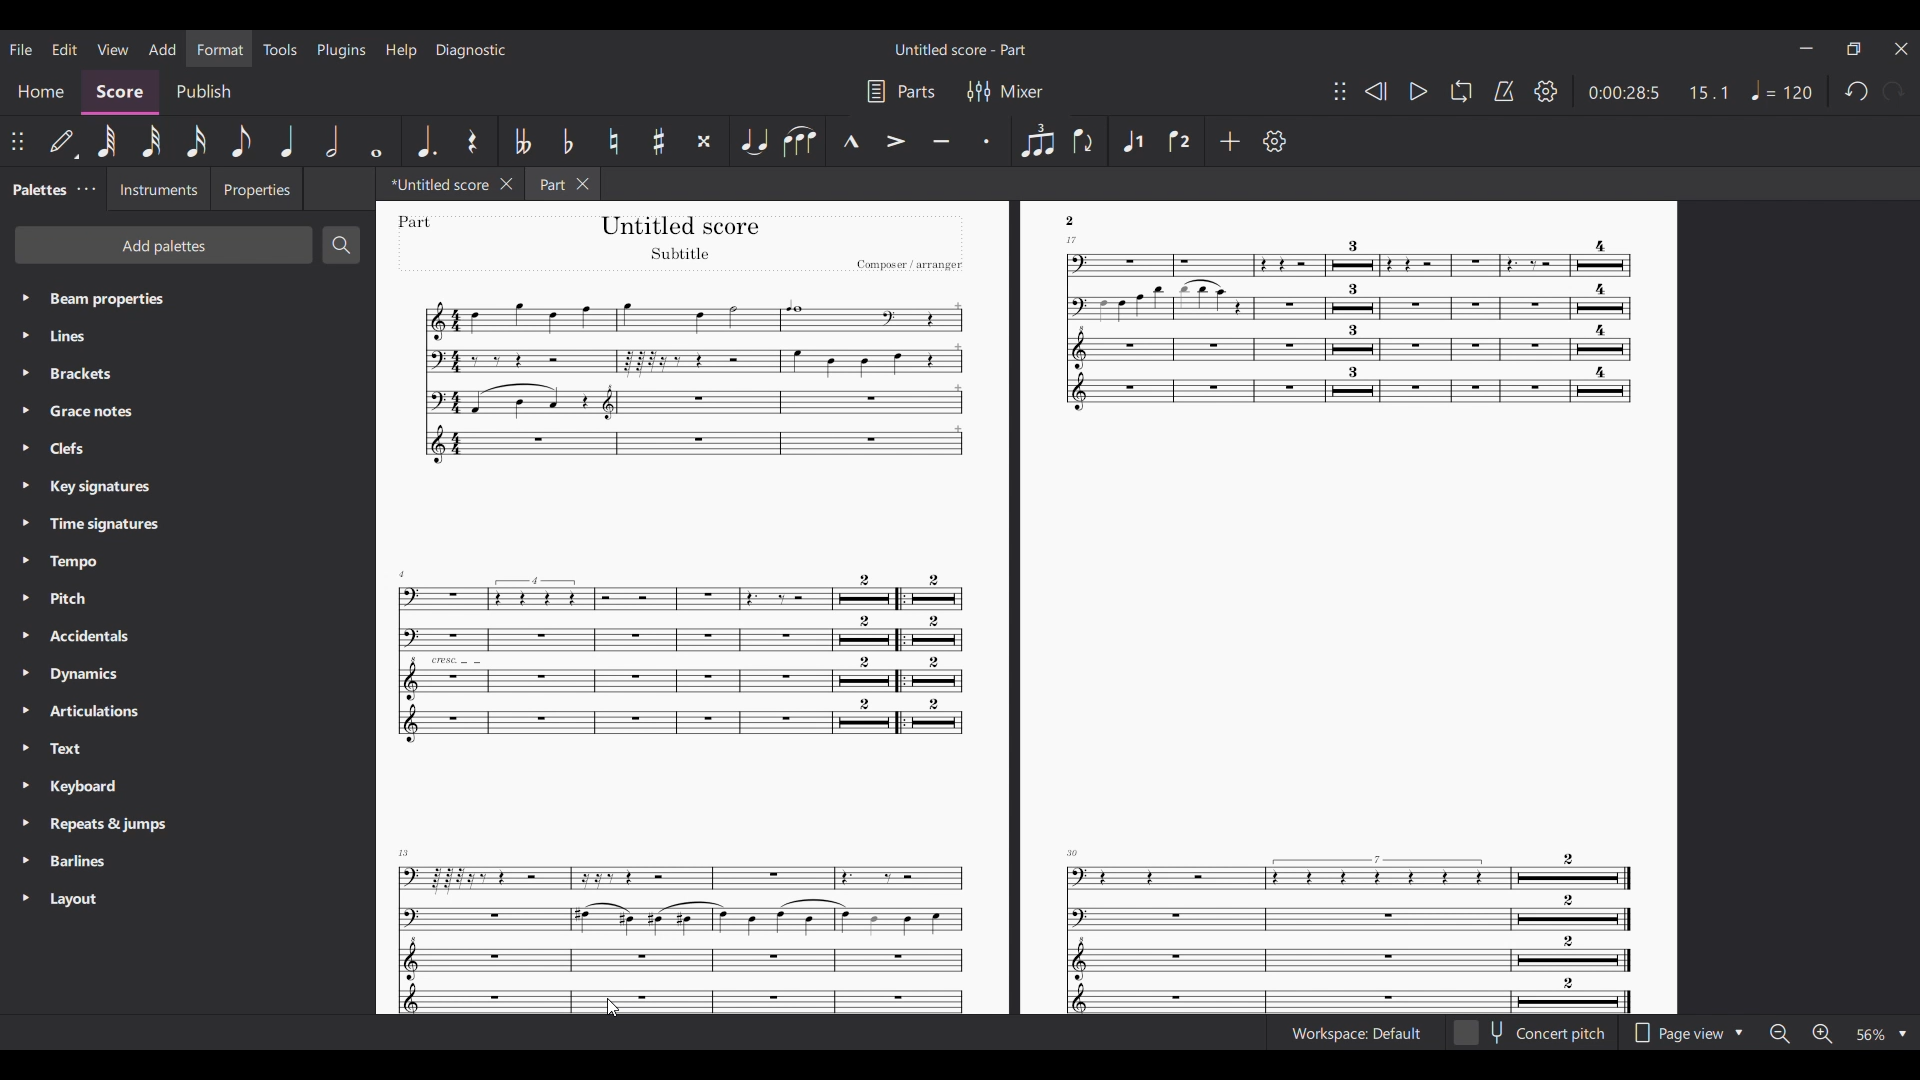 The image size is (1920, 1080). What do you see at coordinates (680, 661) in the screenshot?
I see `` at bounding box center [680, 661].